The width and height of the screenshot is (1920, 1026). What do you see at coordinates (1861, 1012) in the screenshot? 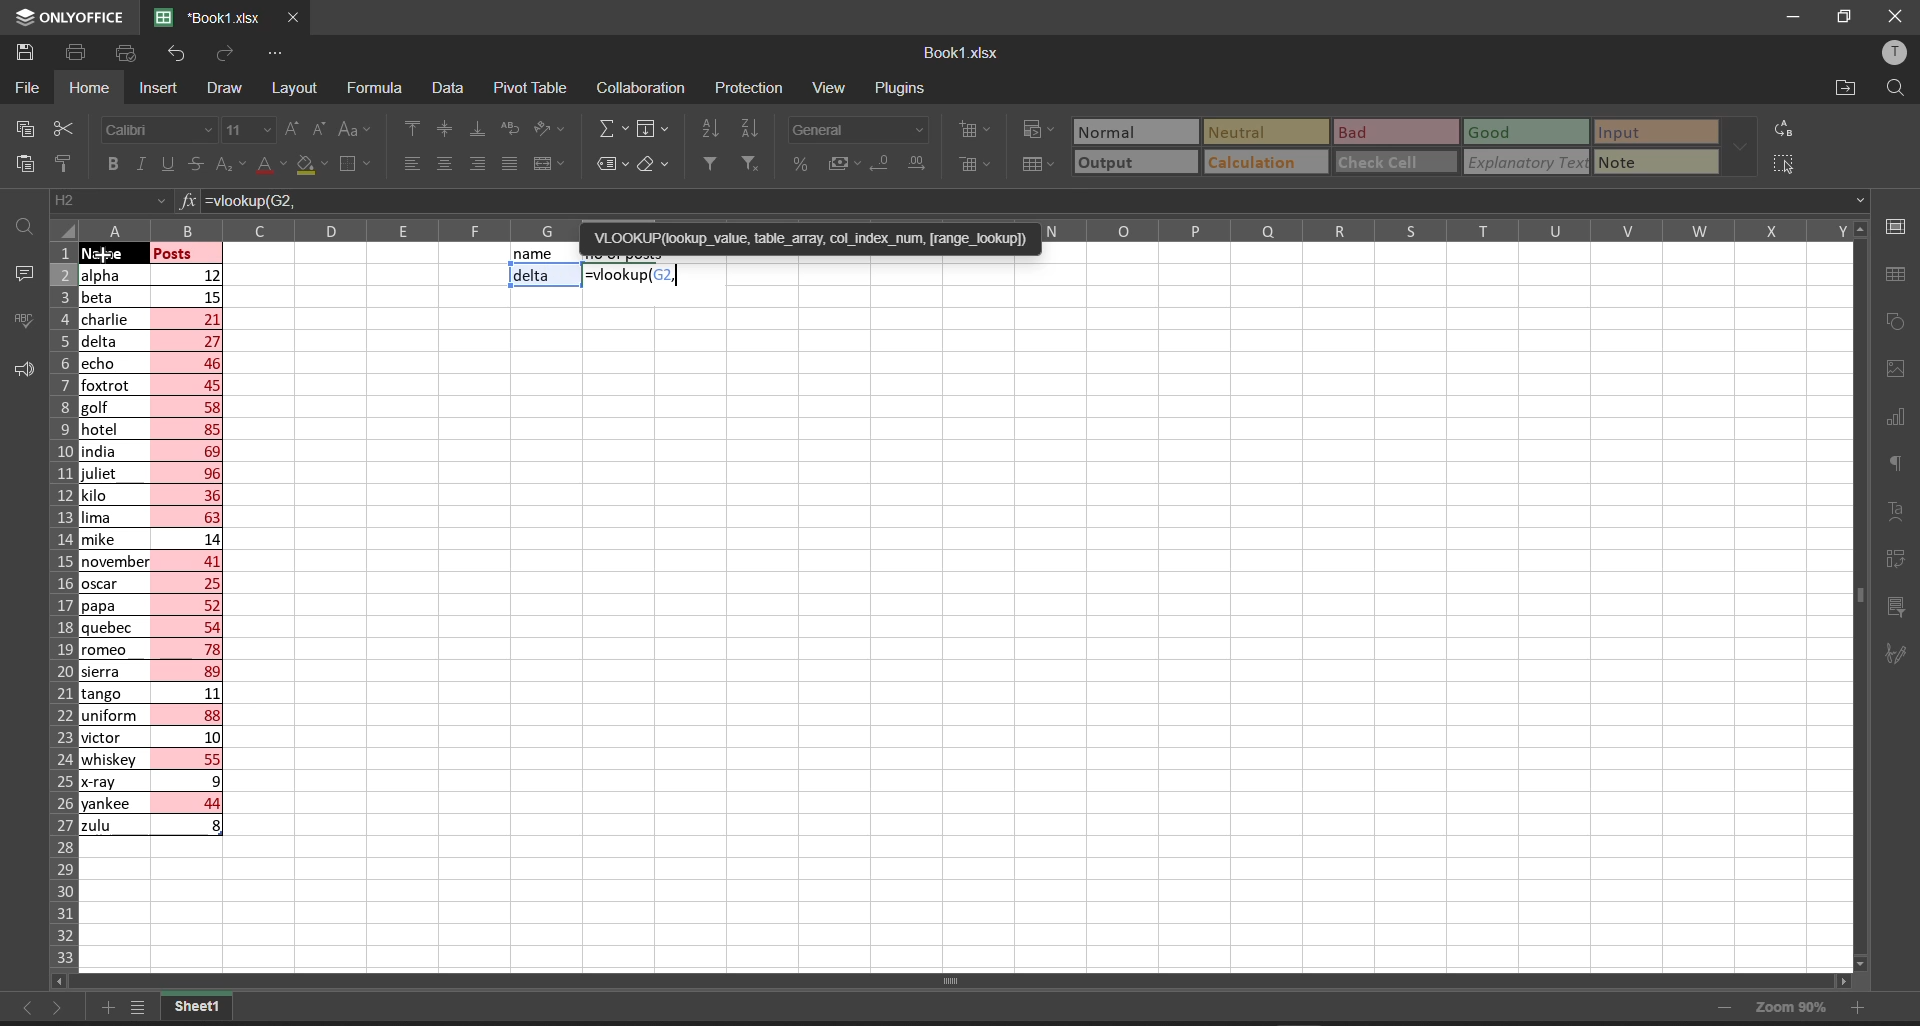
I see `zoom in` at bounding box center [1861, 1012].